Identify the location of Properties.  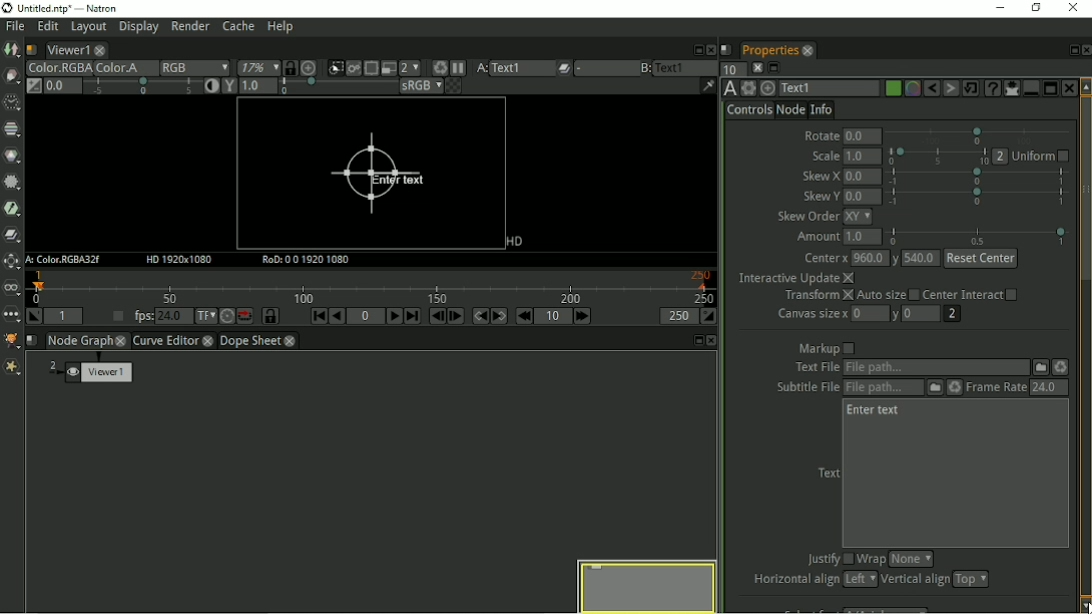
(768, 50).